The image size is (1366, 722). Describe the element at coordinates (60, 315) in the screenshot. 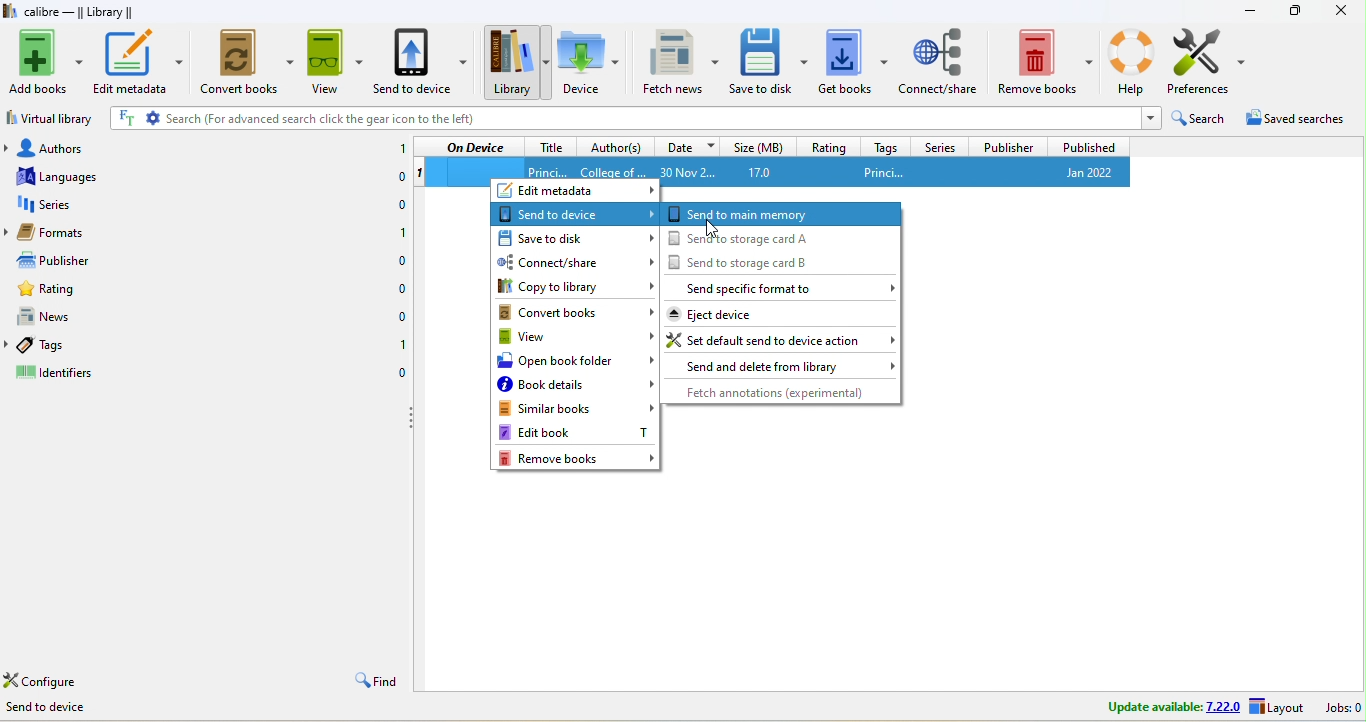

I see `news` at that location.